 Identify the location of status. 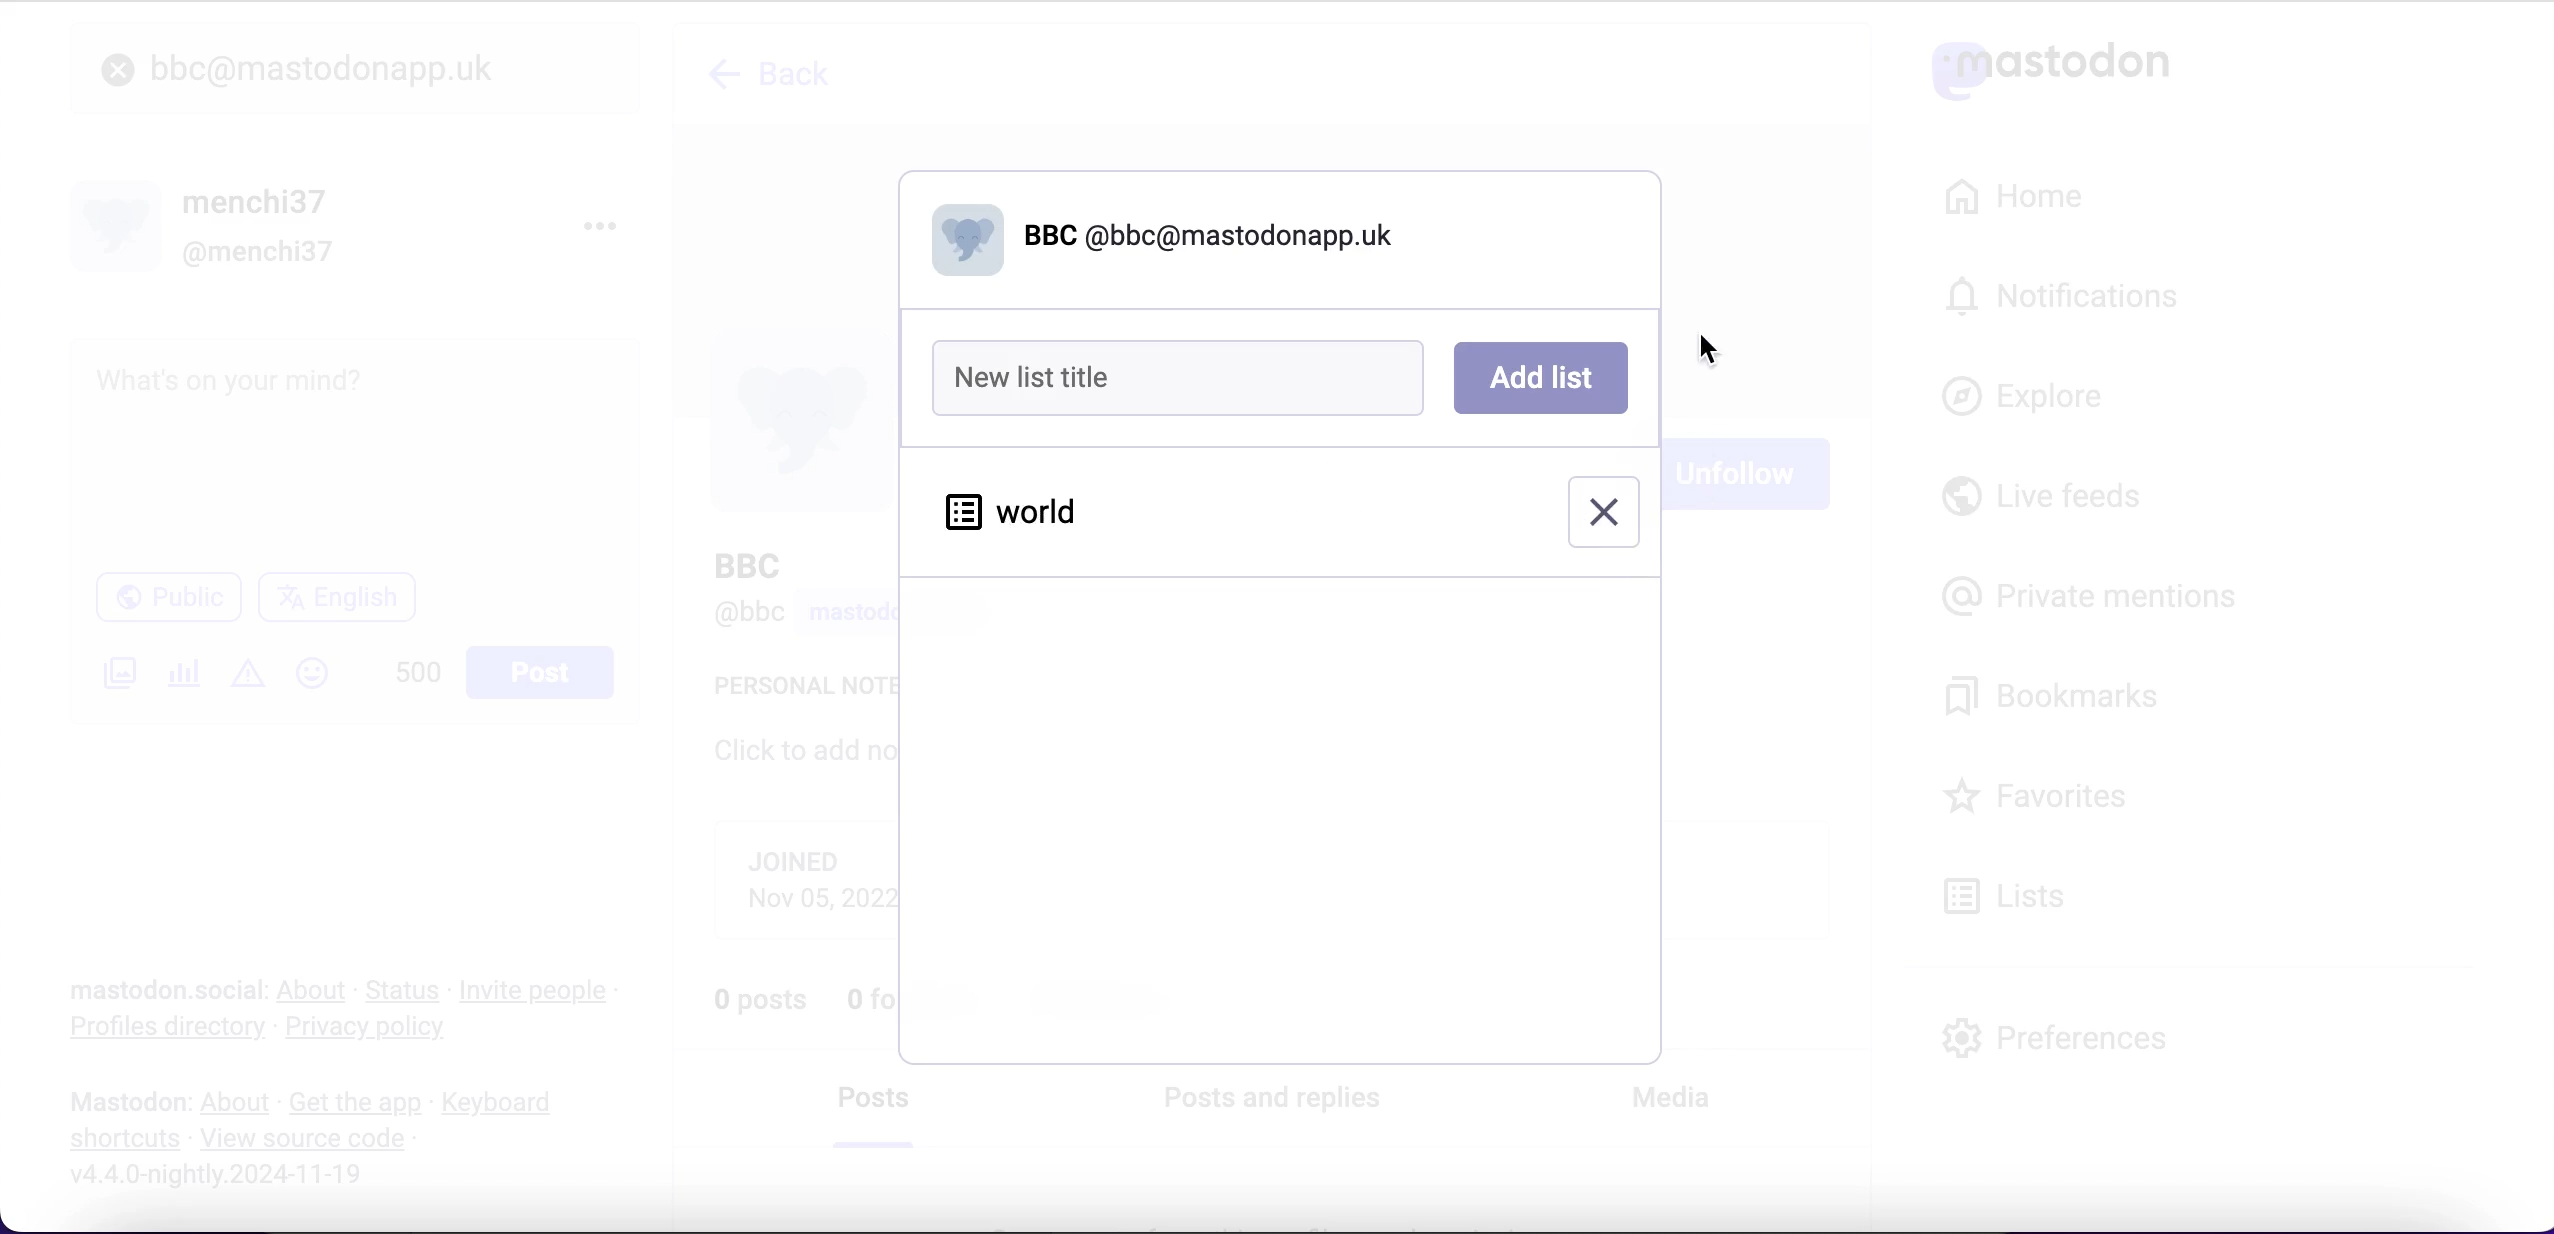
(405, 990).